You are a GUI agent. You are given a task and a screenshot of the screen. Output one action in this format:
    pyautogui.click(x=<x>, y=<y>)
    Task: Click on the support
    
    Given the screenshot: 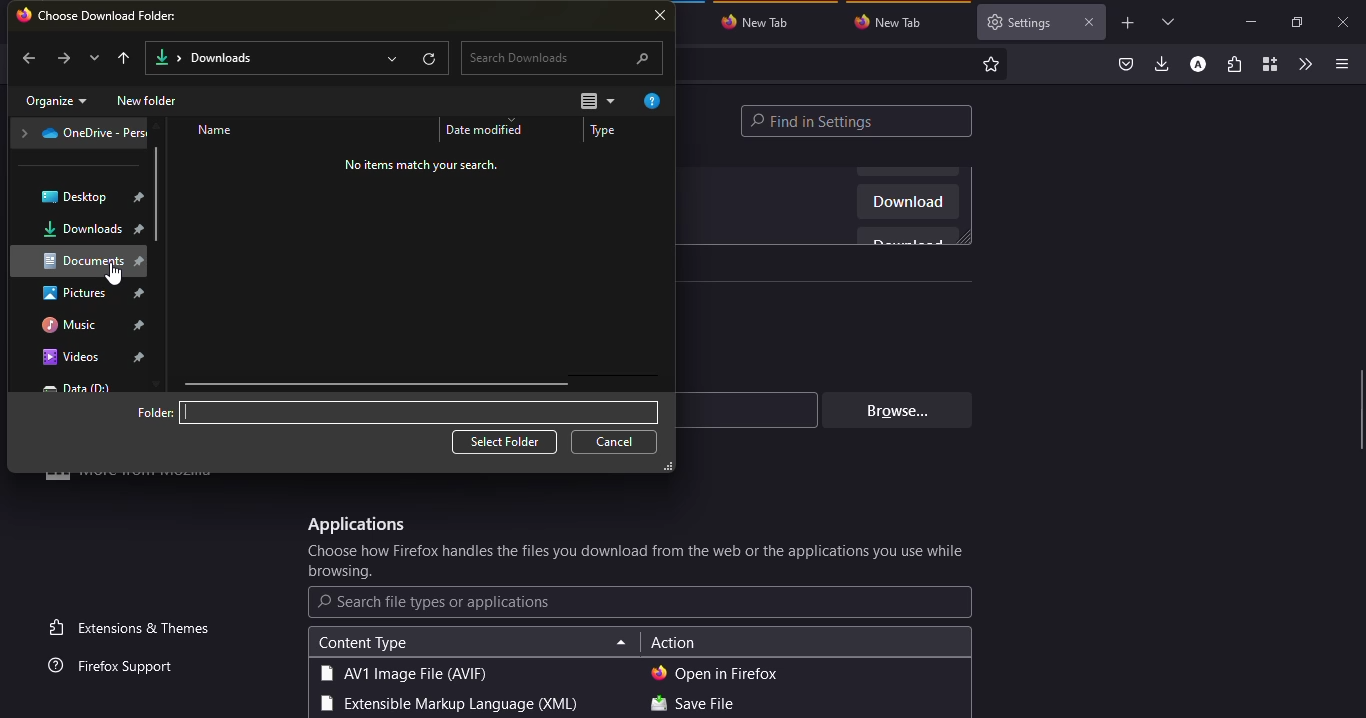 What is the action you would take?
    pyautogui.click(x=117, y=667)
    